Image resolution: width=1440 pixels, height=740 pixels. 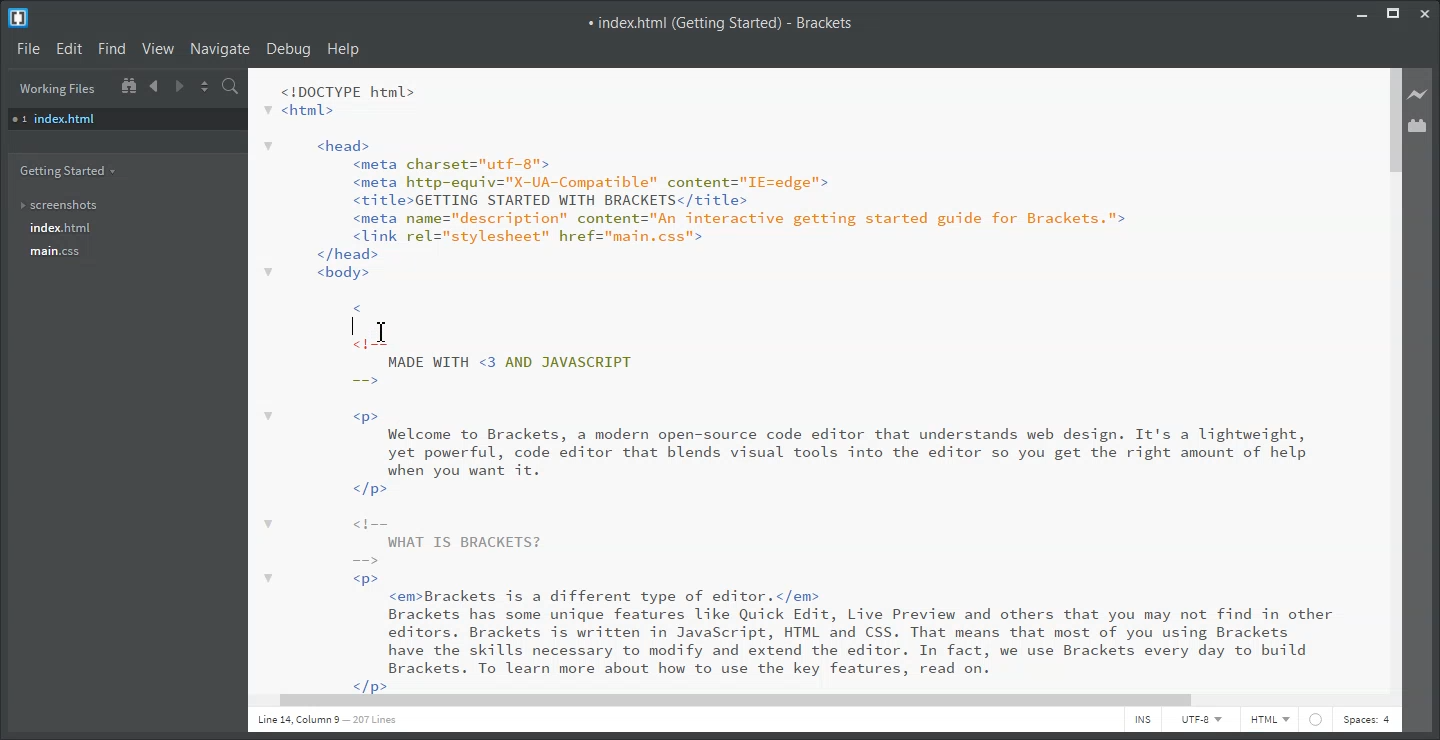 What do you see at coordinates (231, 87) in the screenshot?
I see `Find In files` at bounding box center [231, 87].